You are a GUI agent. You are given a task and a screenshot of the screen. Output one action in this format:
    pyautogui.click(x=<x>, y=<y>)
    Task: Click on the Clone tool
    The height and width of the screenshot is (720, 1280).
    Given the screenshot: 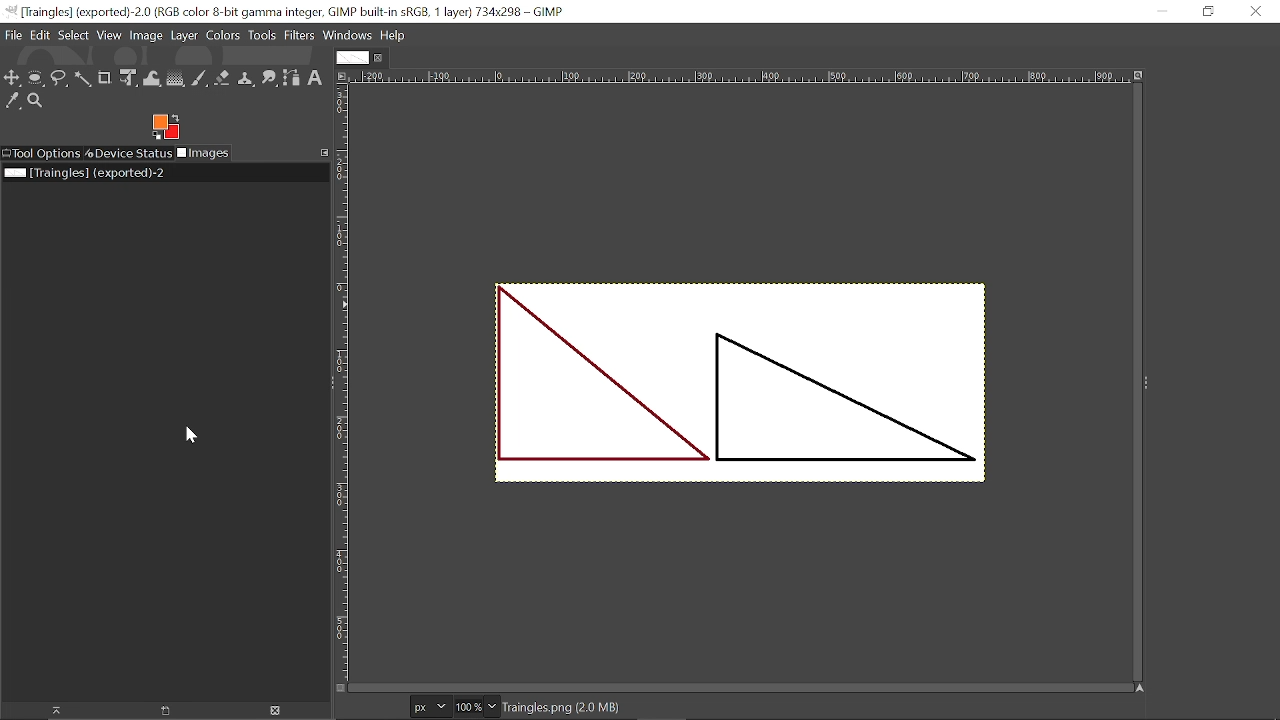 What is the action you would take?
    pyautogui.click(x=246, y=79)
    